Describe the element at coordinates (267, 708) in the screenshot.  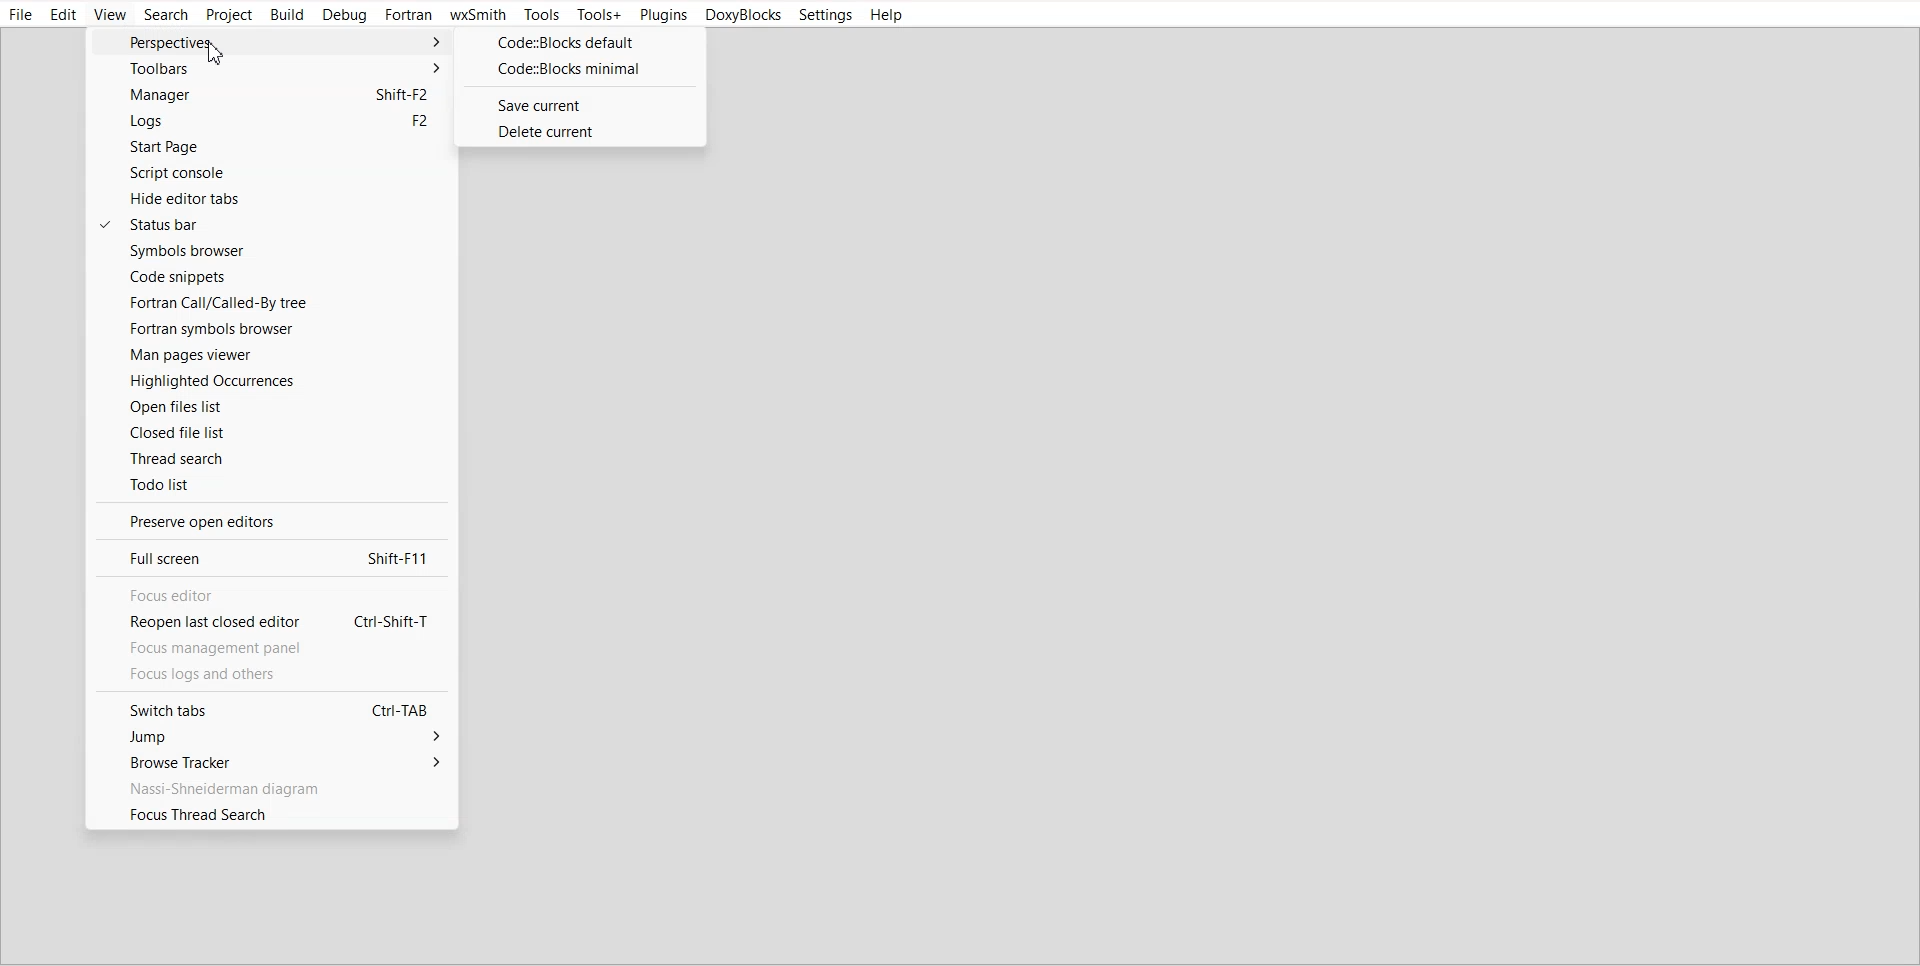
I see `Switch tabs` at that location.